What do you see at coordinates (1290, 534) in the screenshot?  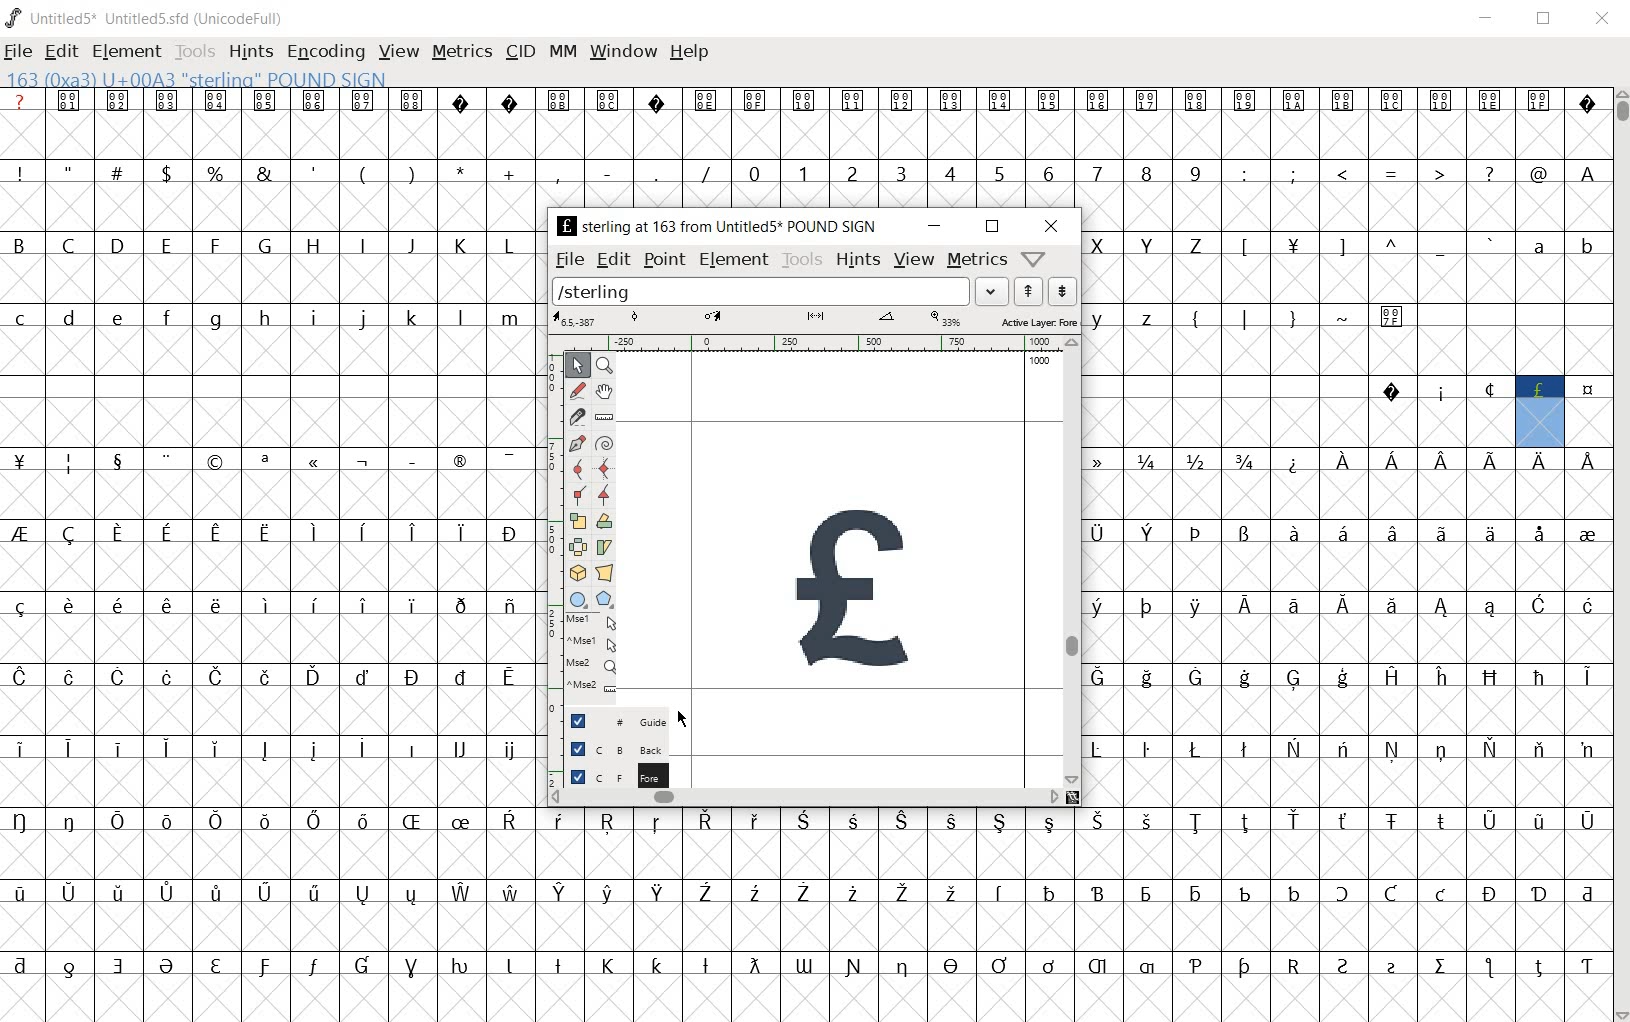 I see `Symbol` at bounding box center [1290, 534].